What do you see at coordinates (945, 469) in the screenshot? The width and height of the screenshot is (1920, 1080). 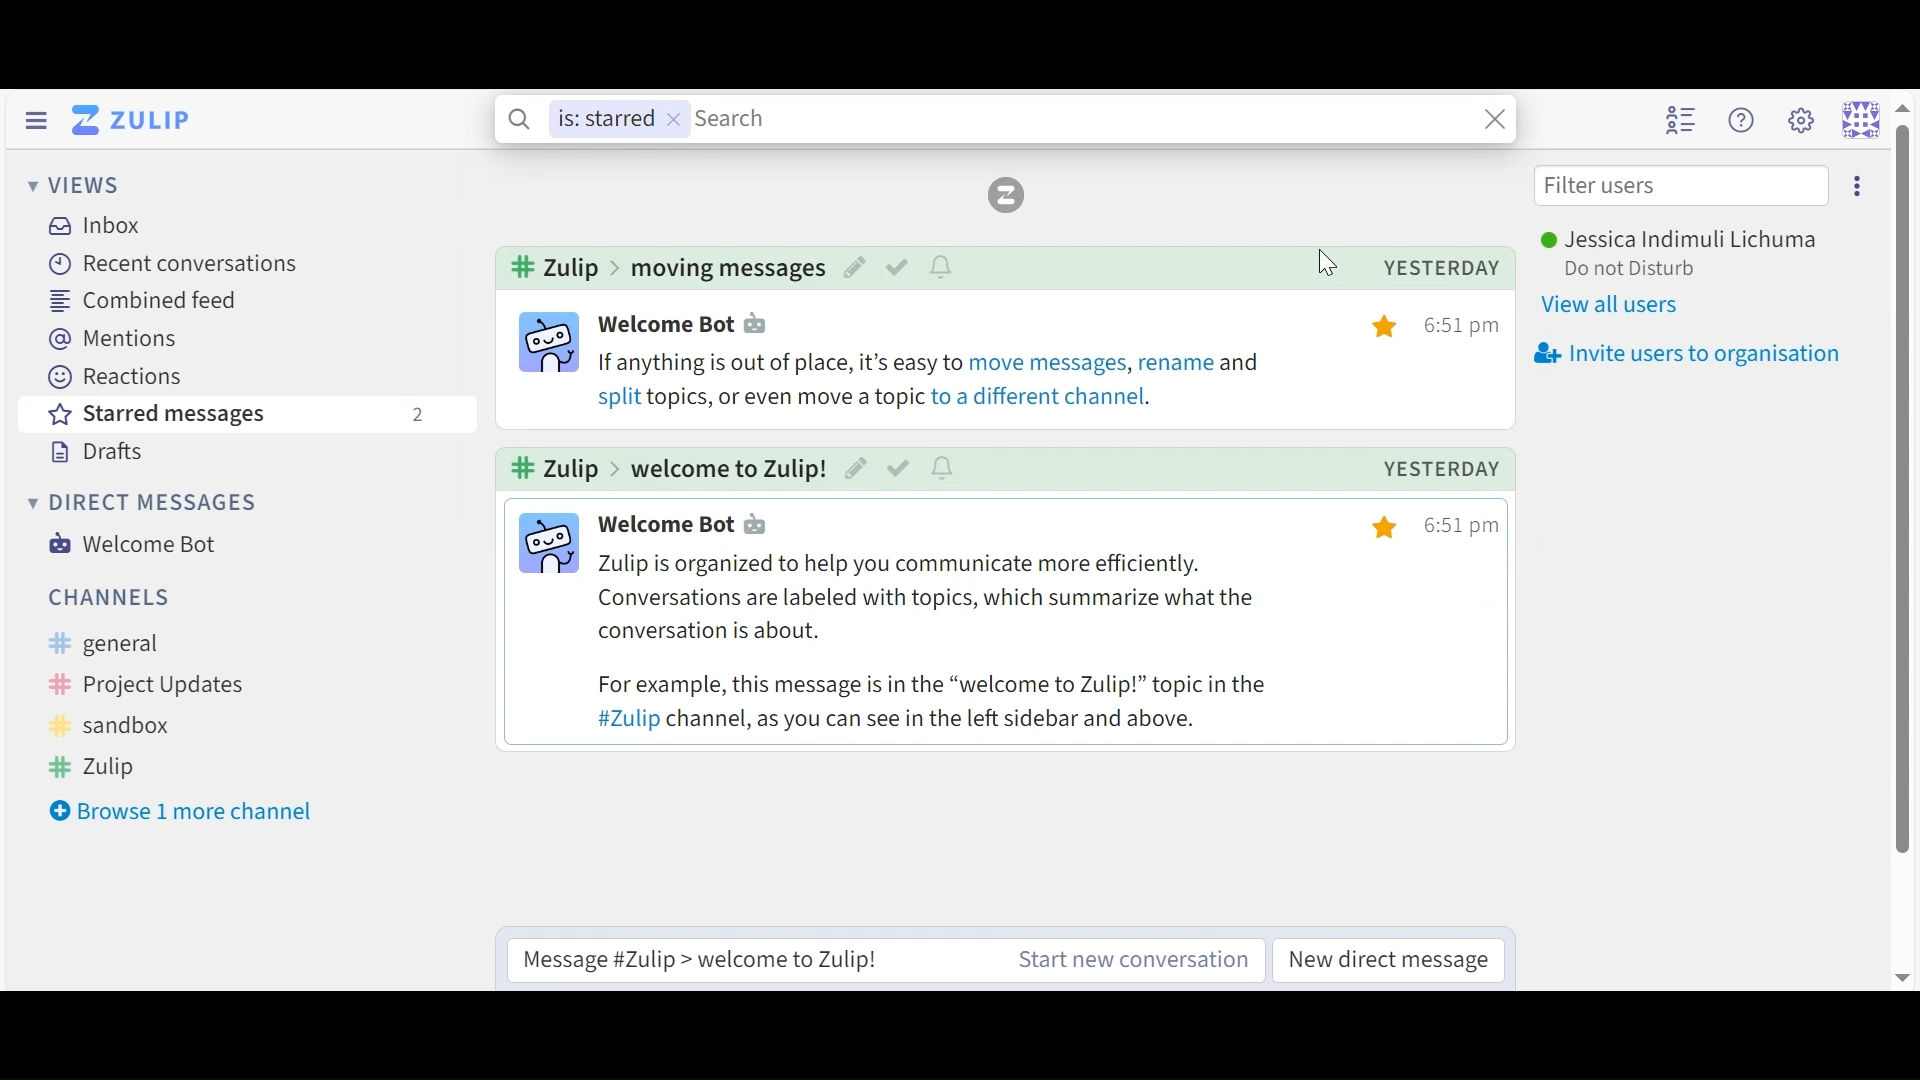 I see `notify` at bounding box center [945, 469].